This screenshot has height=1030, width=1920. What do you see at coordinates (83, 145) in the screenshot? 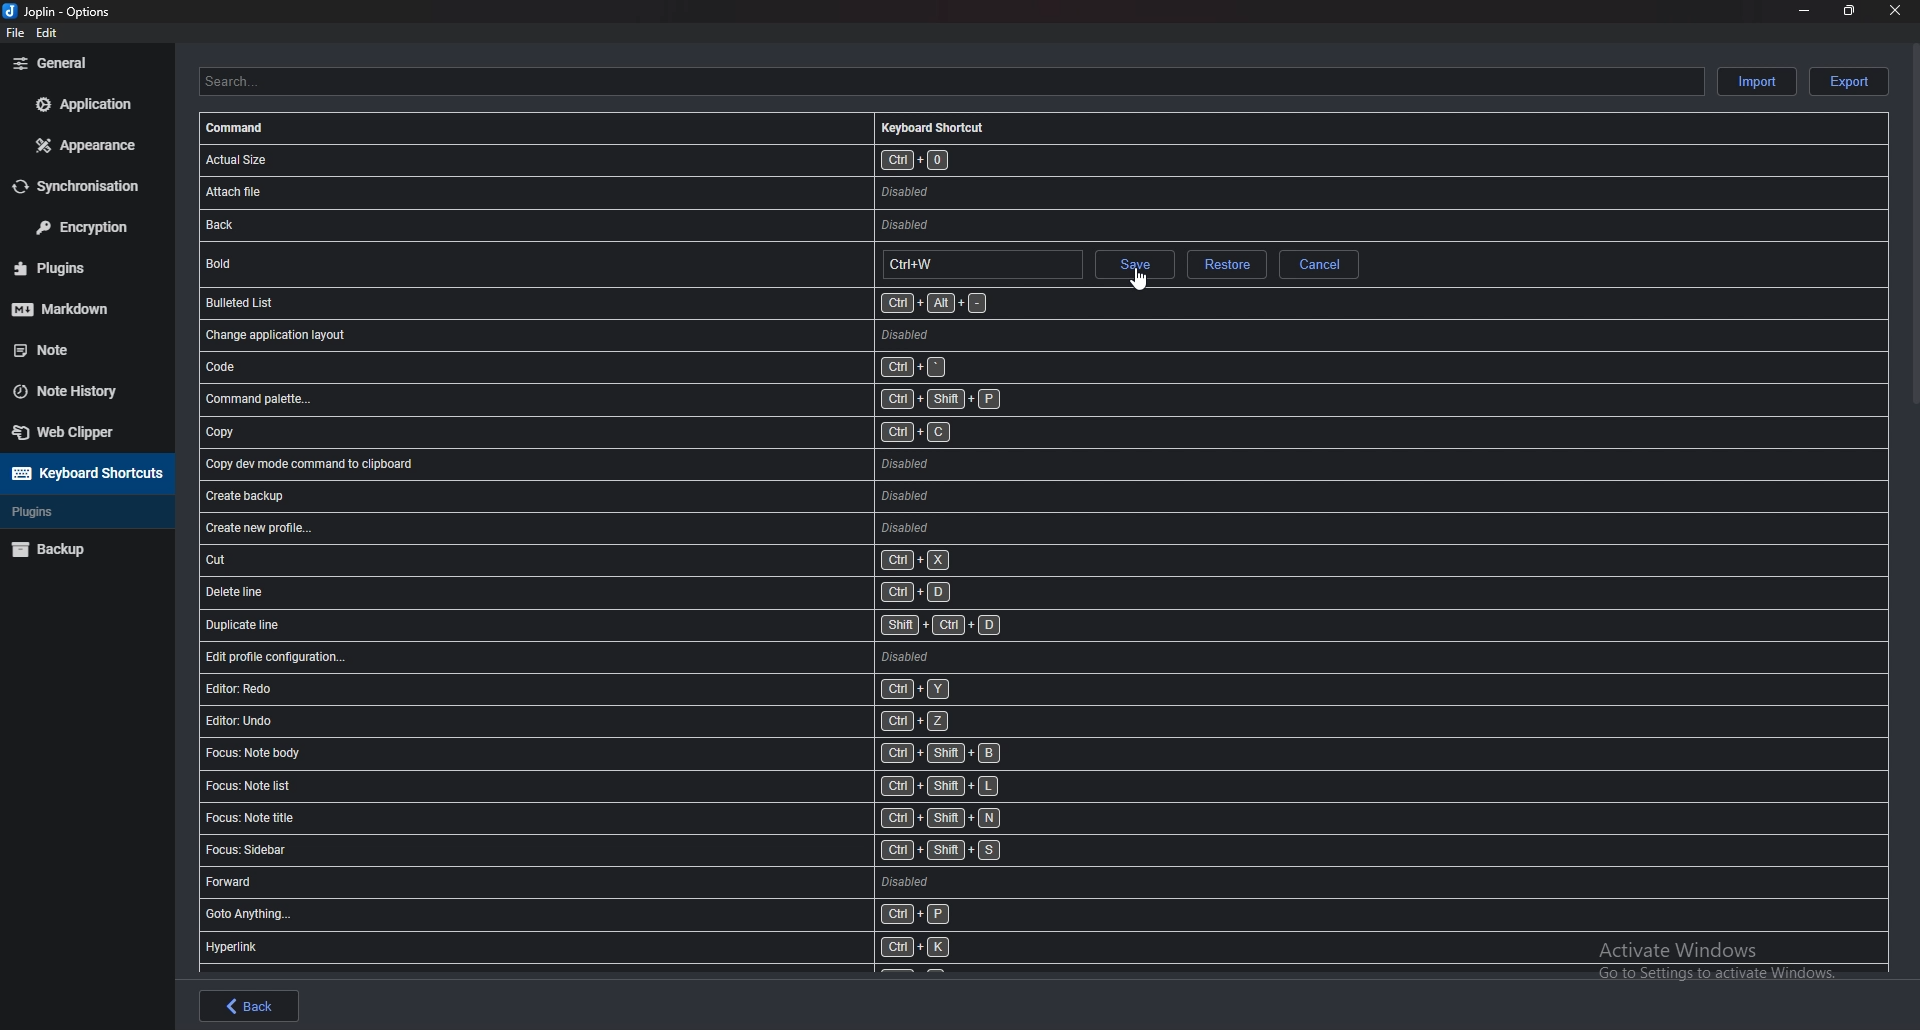
I see `Appearance` at bounding box center [83, 145].